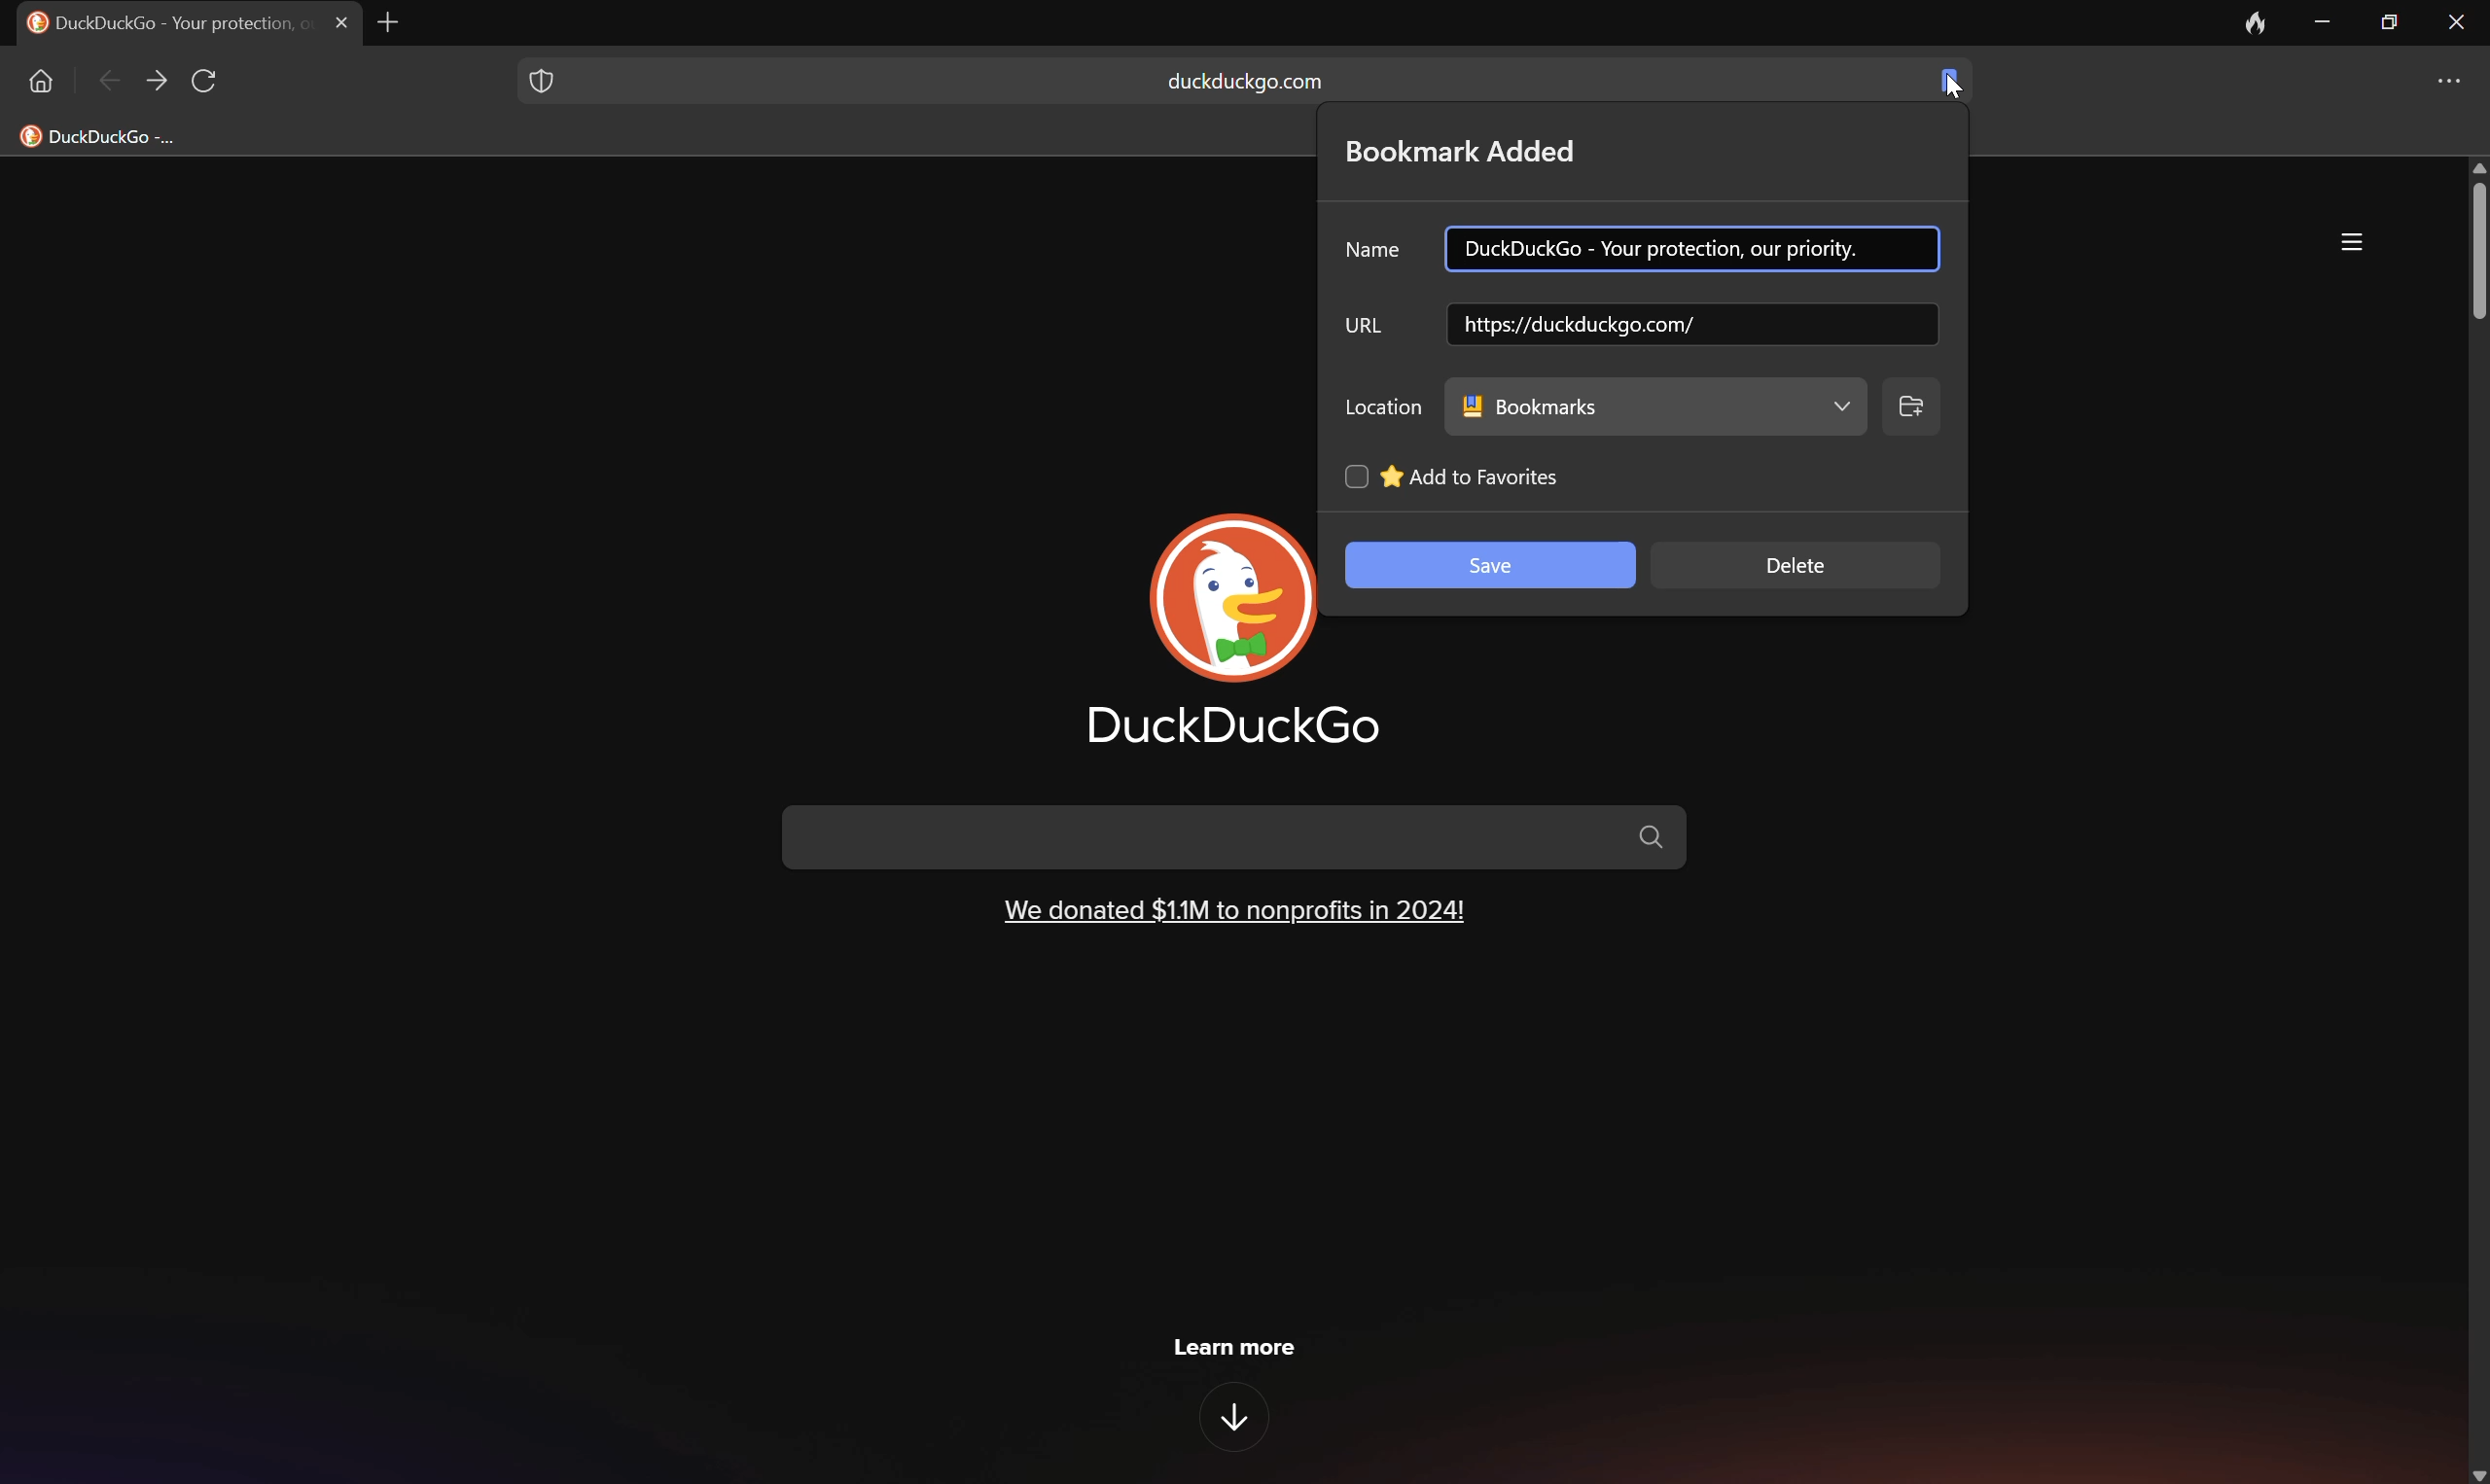 The height and width of the screenshot is (1484, 2490). I want to click on Next, so click(157, 81).